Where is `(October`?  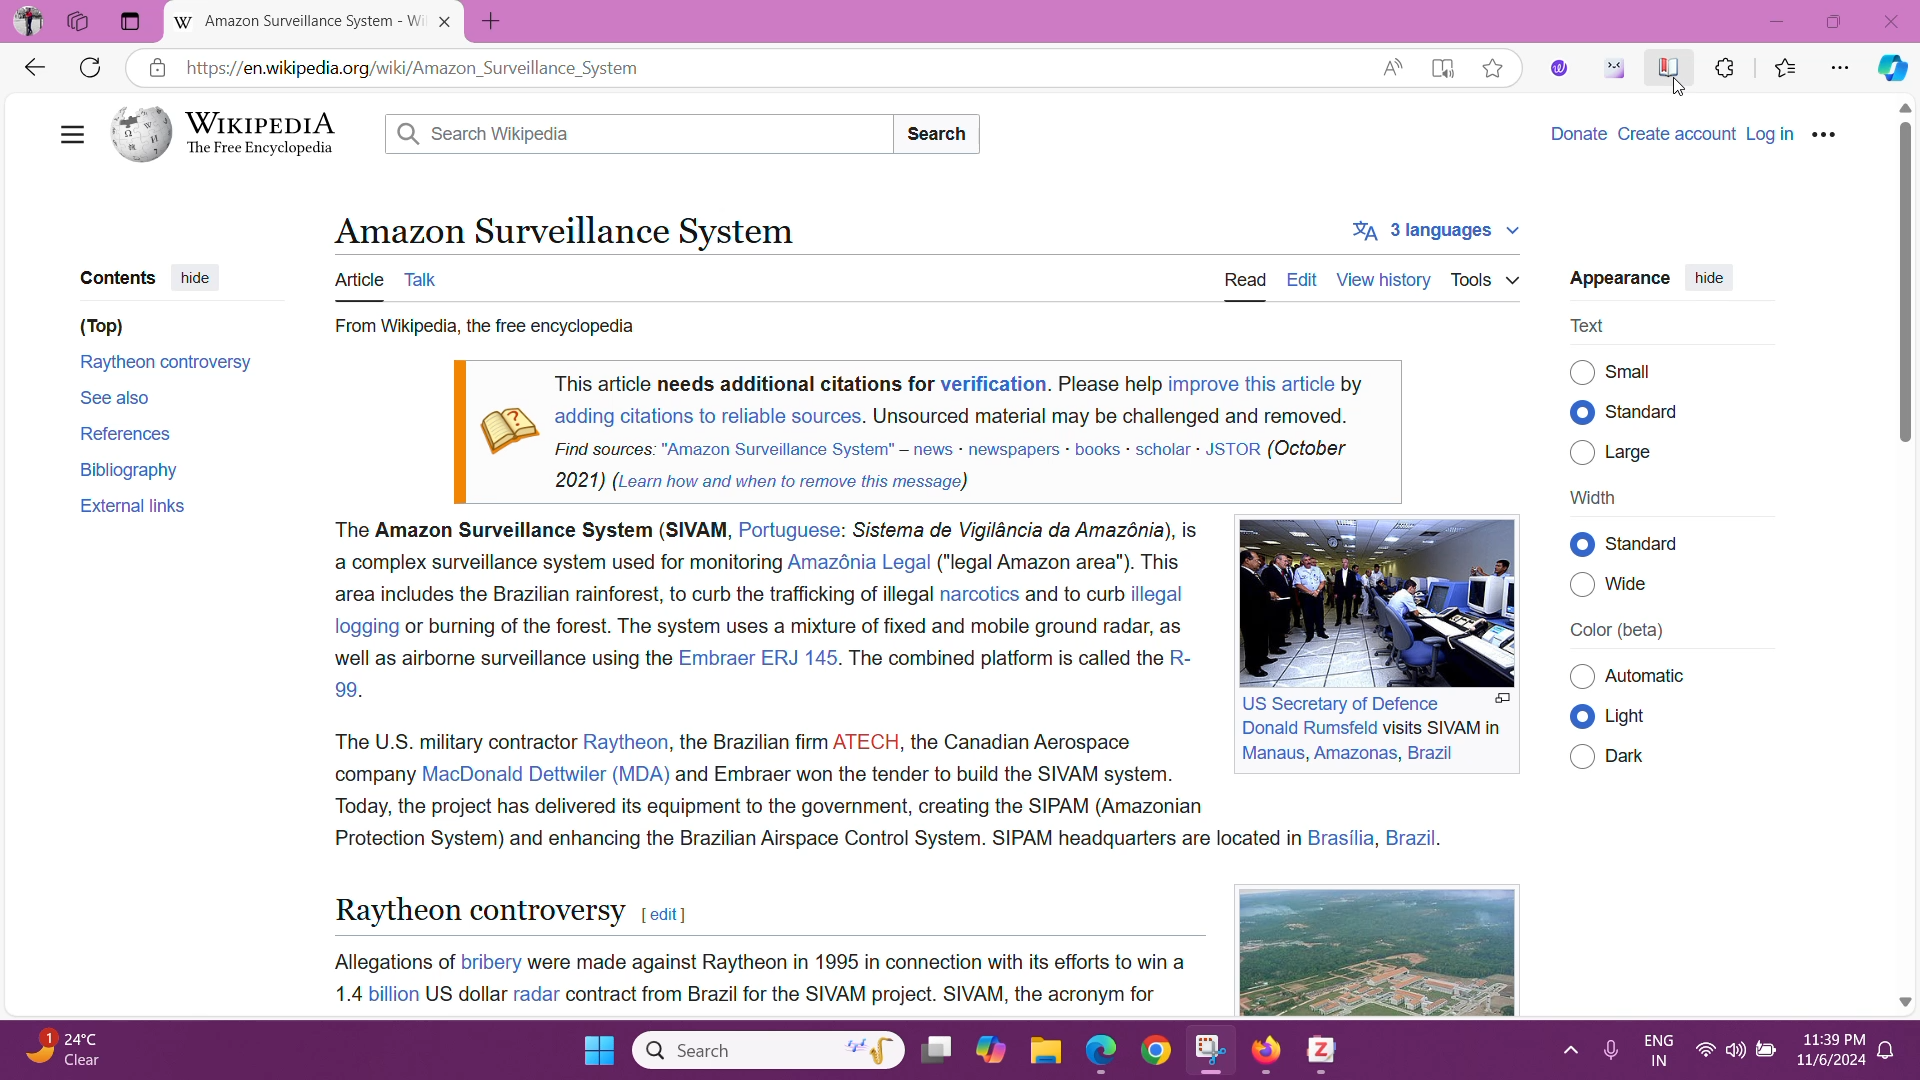
(October is located at coordinates (1310, 449).